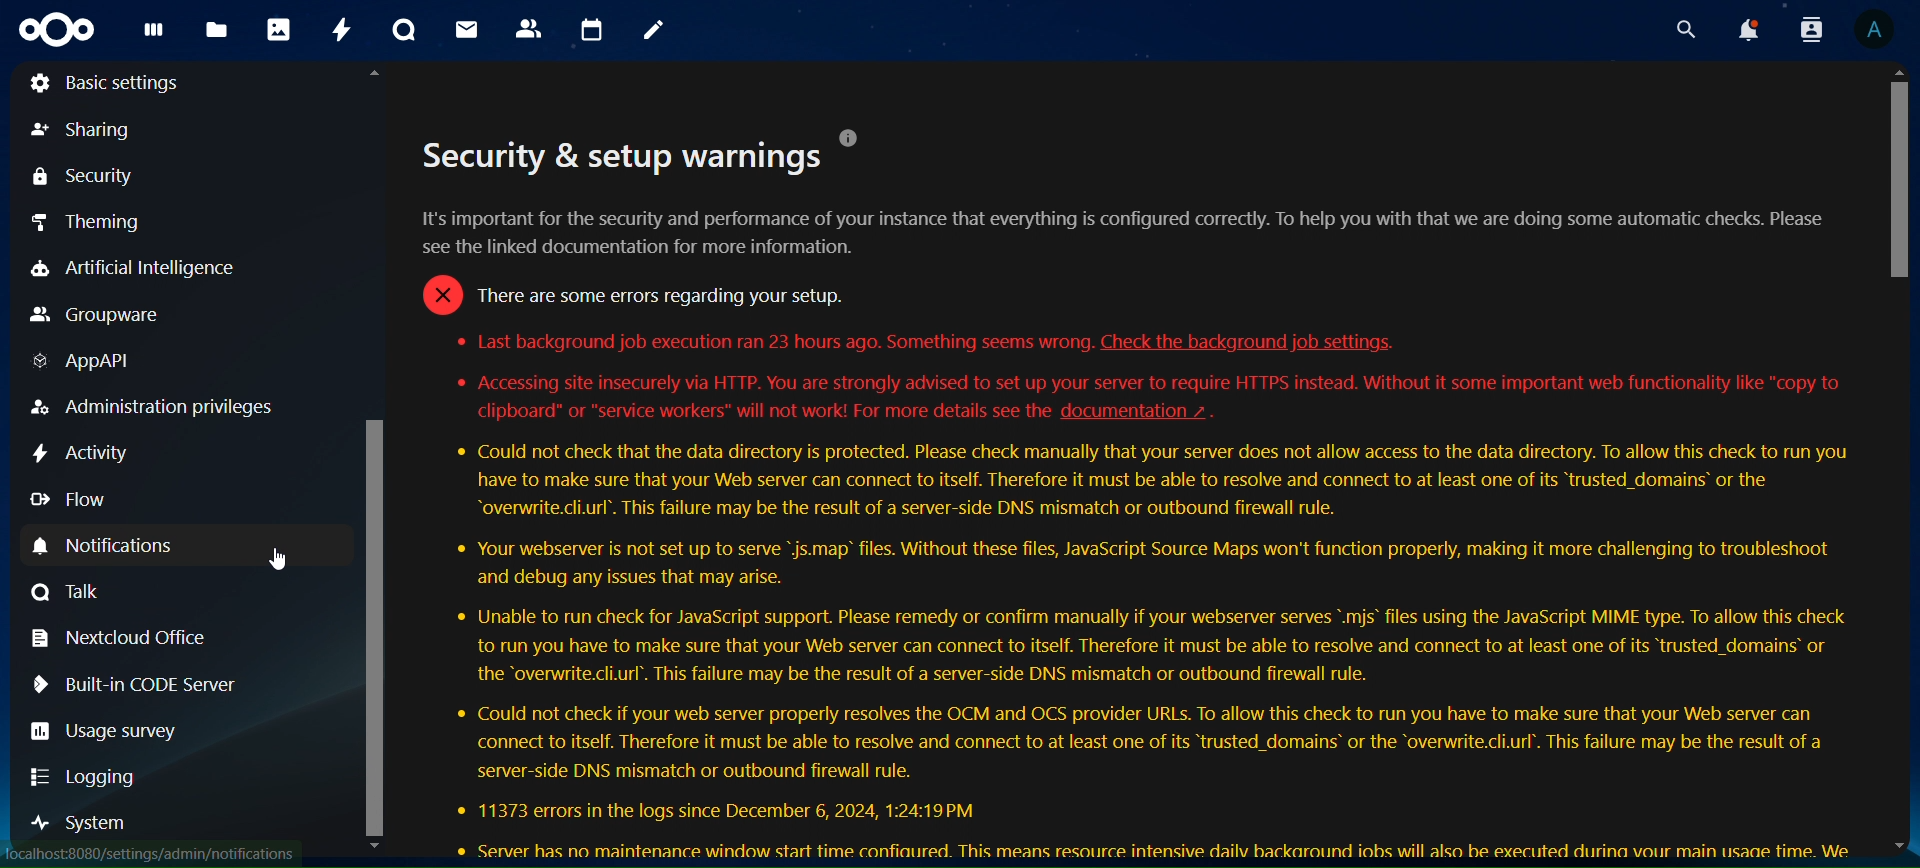  What do you see at coordinates (276, 559) in the screenshot?
I see `Cursor` at bounding box center [276, 559].